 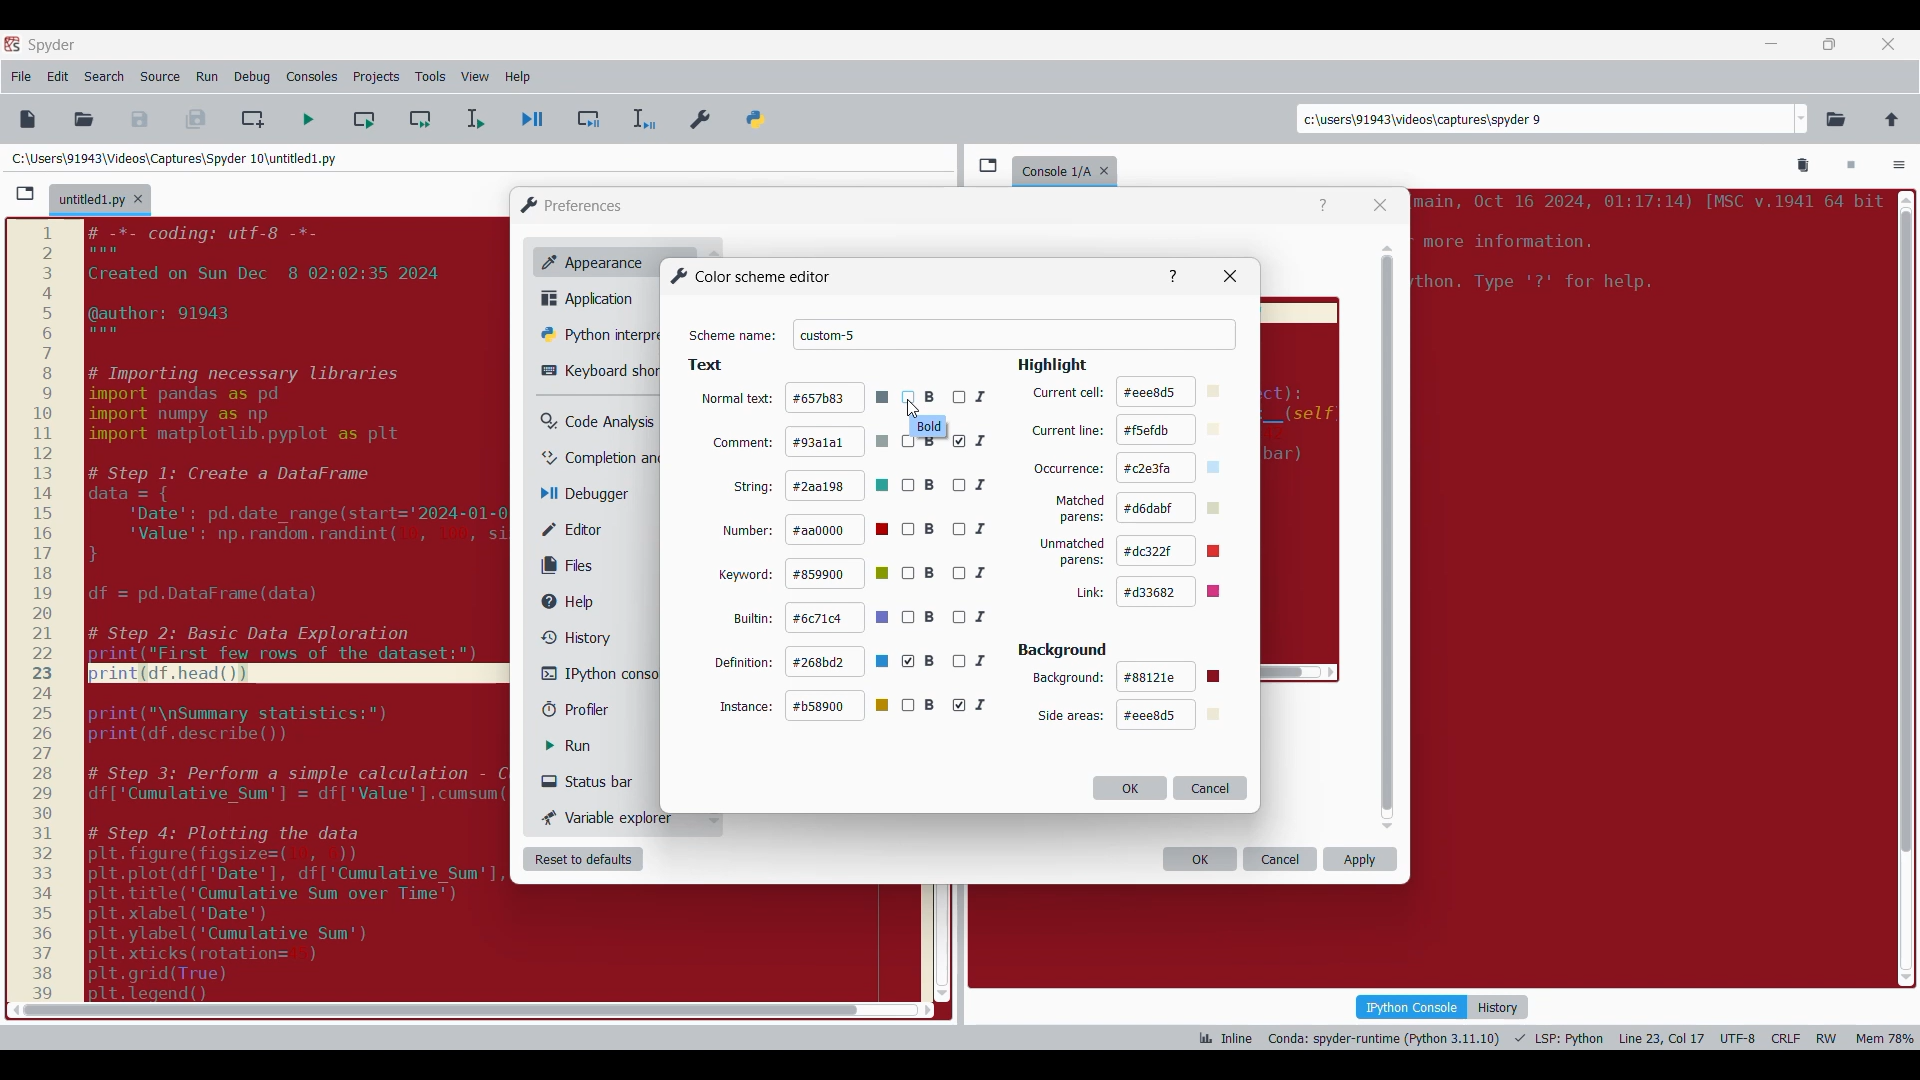 I want to click on Debug file, so click(x=533, y=120).